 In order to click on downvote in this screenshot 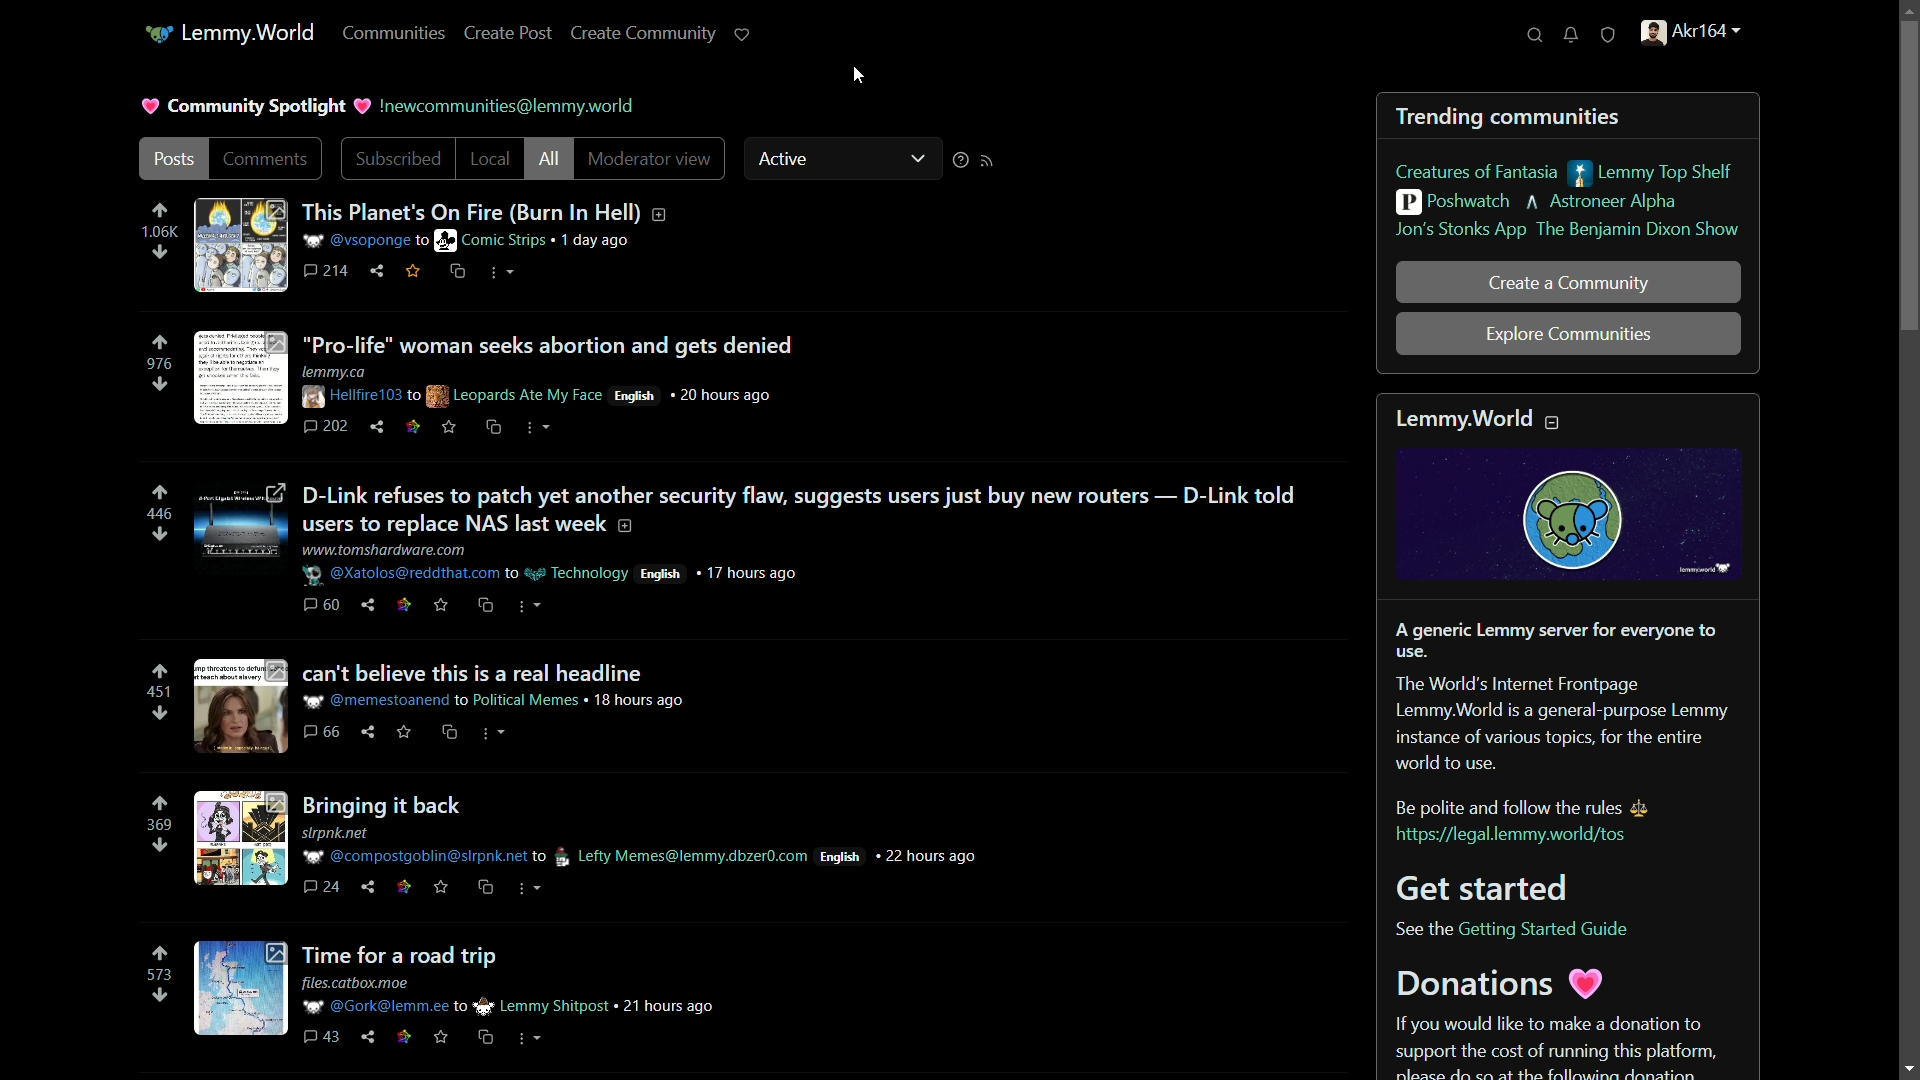, I will do `click(159, 386)`.